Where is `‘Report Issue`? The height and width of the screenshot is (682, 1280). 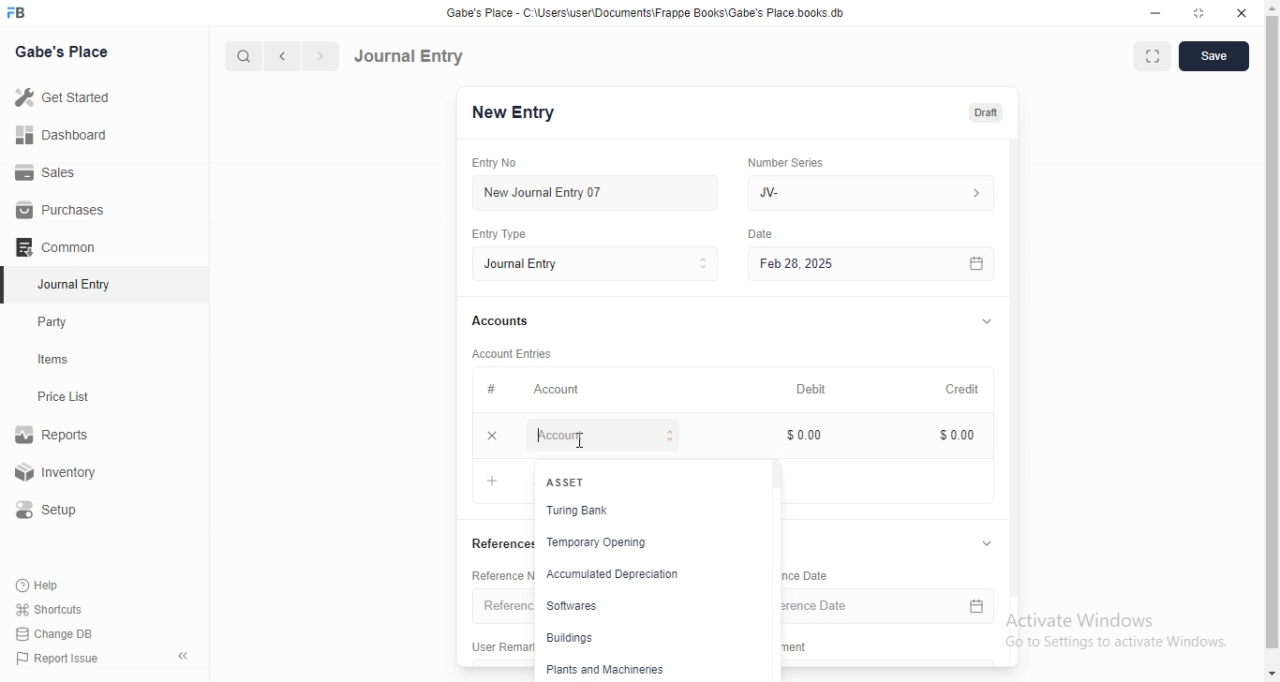 ‘Report Issue is located at coordinates (55, 658).